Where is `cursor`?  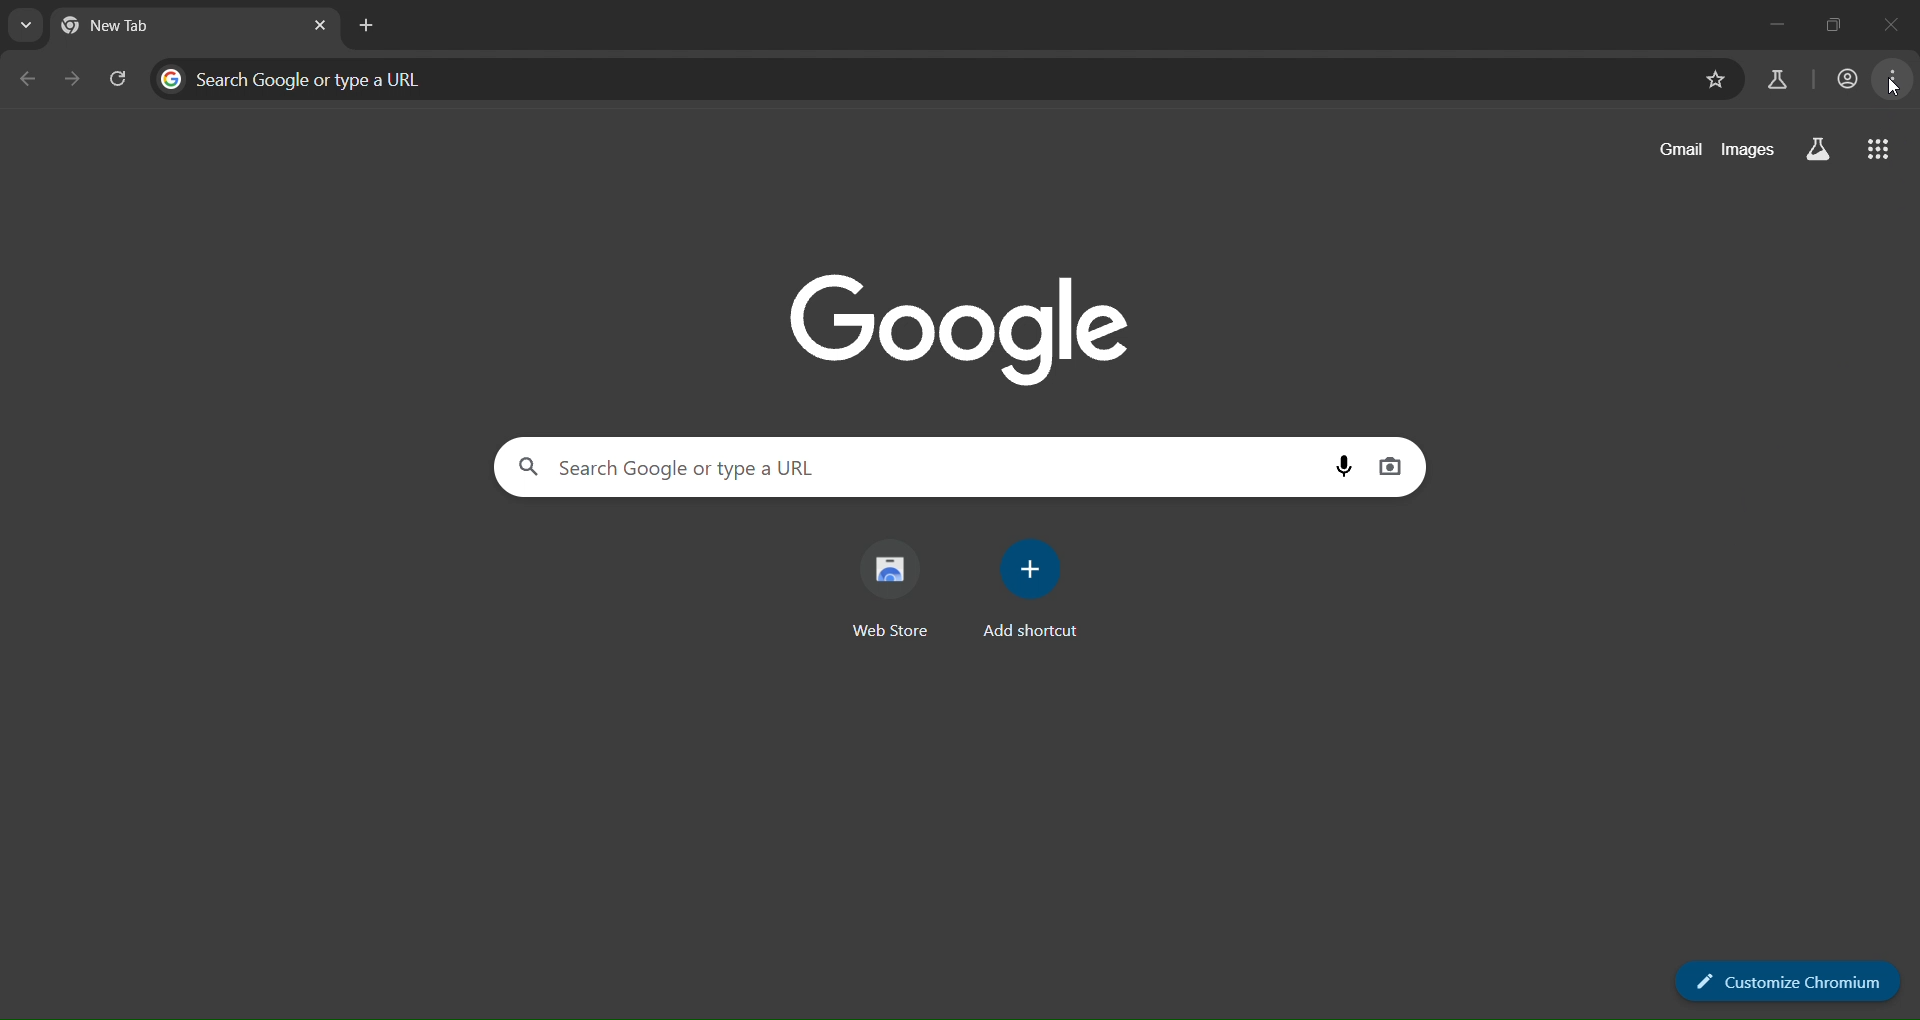
cursor is located at coordinates (1898, 89).